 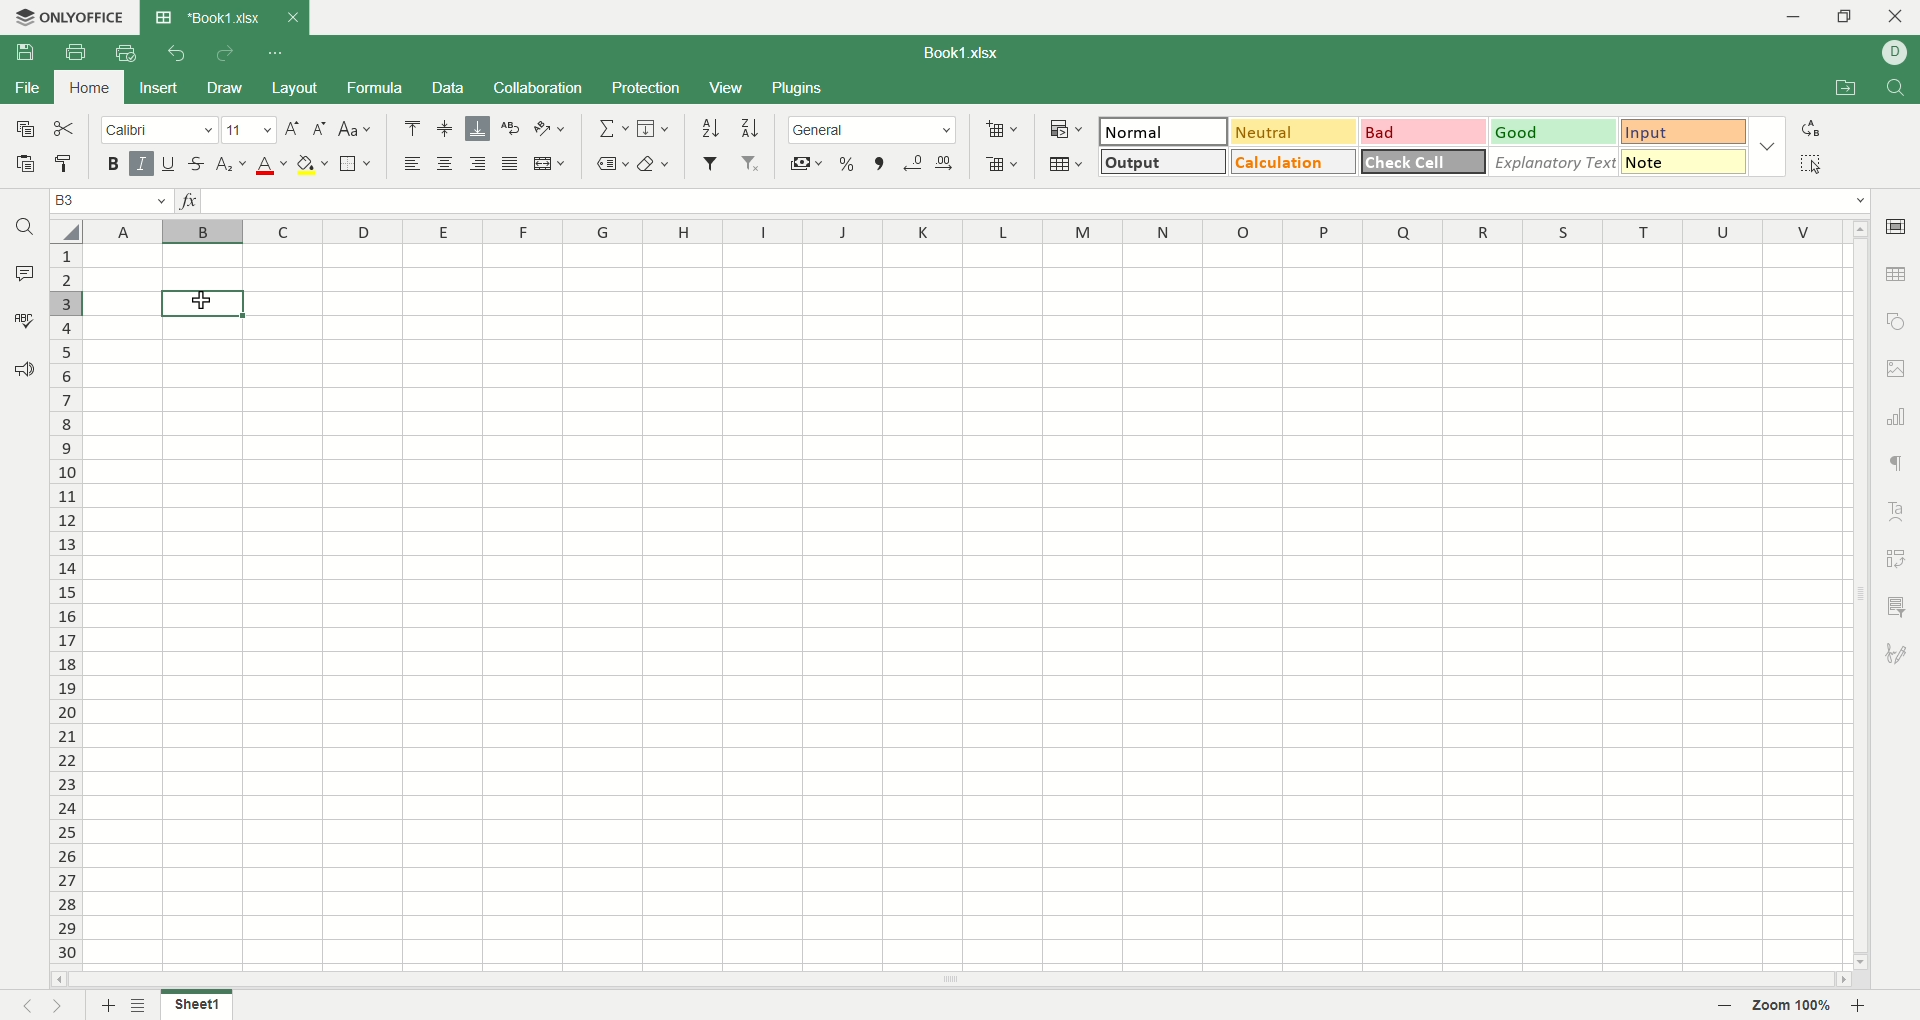 What do you see at coordinates (1861, 597) in the screenshot?
I see `vertical scroll bar` at bounding box center [1861, 597].